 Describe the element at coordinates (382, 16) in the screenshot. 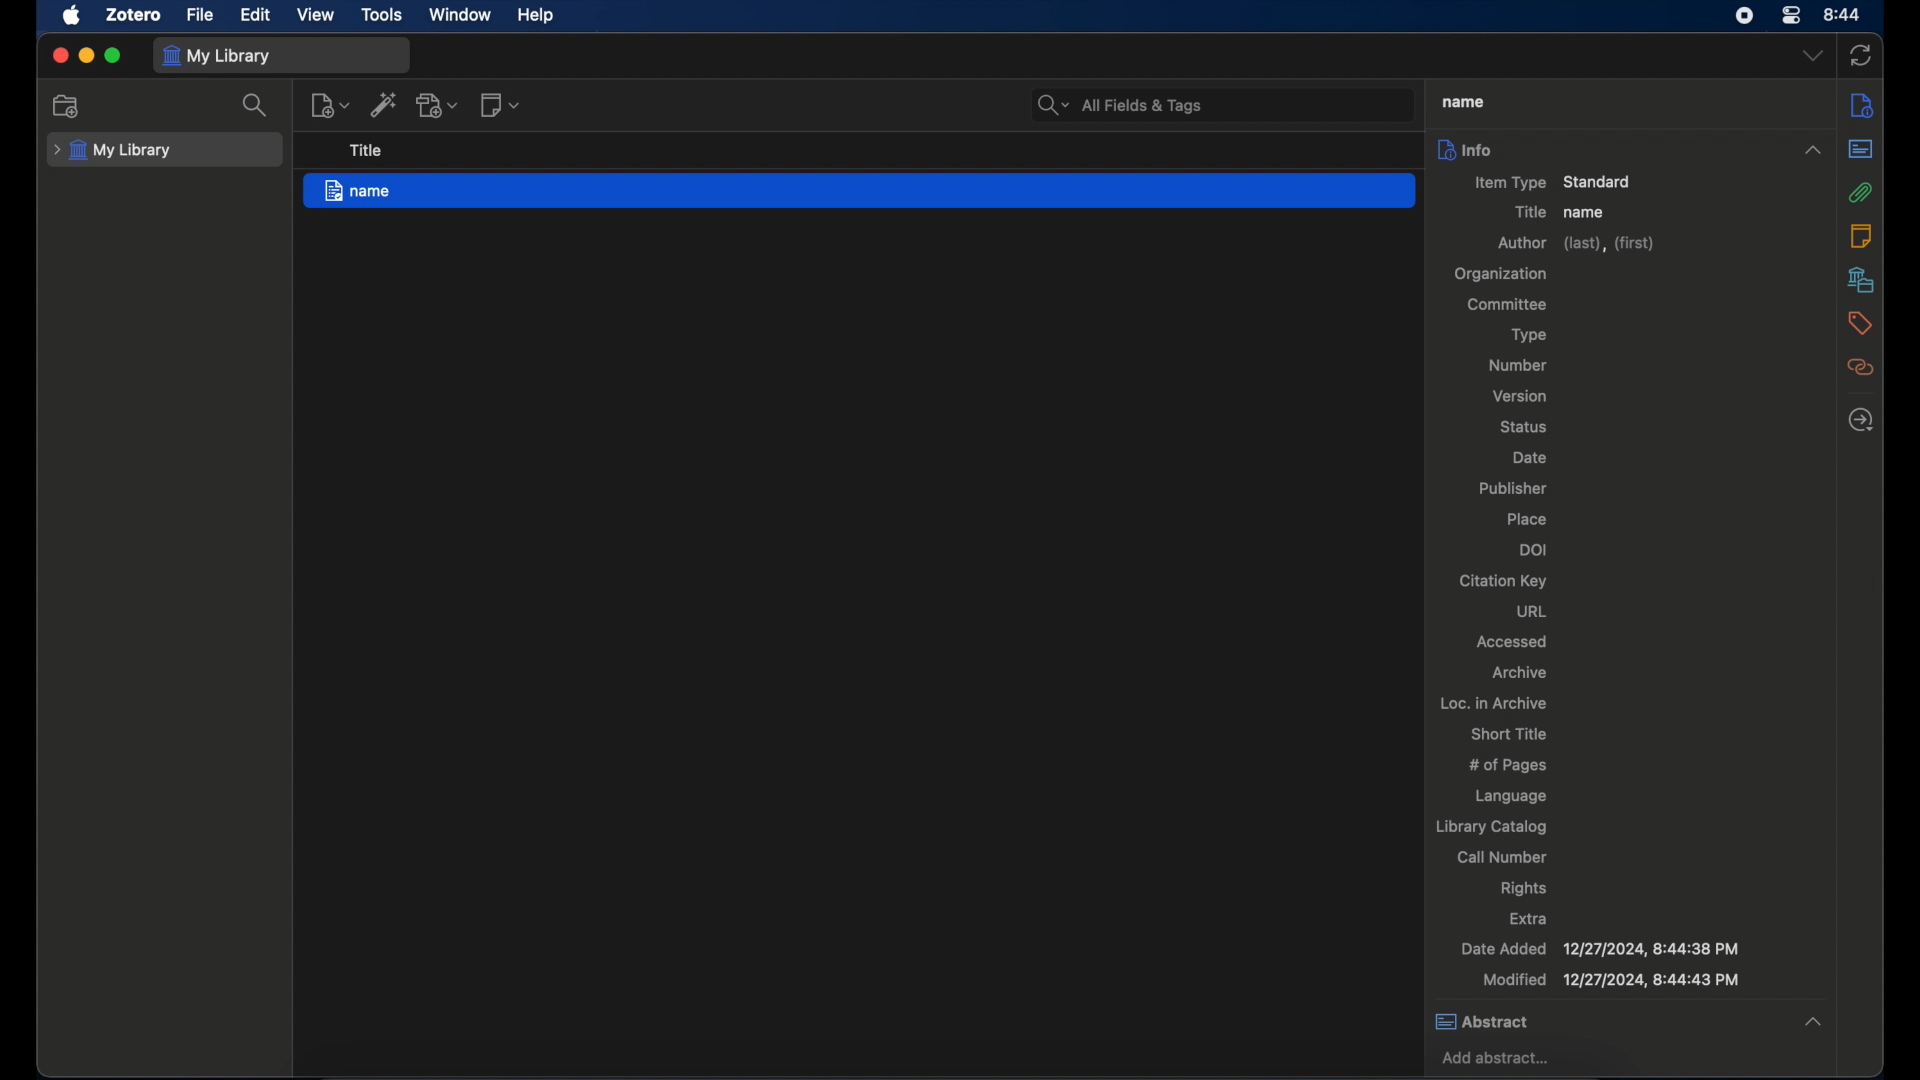

I see `tools` at that location.